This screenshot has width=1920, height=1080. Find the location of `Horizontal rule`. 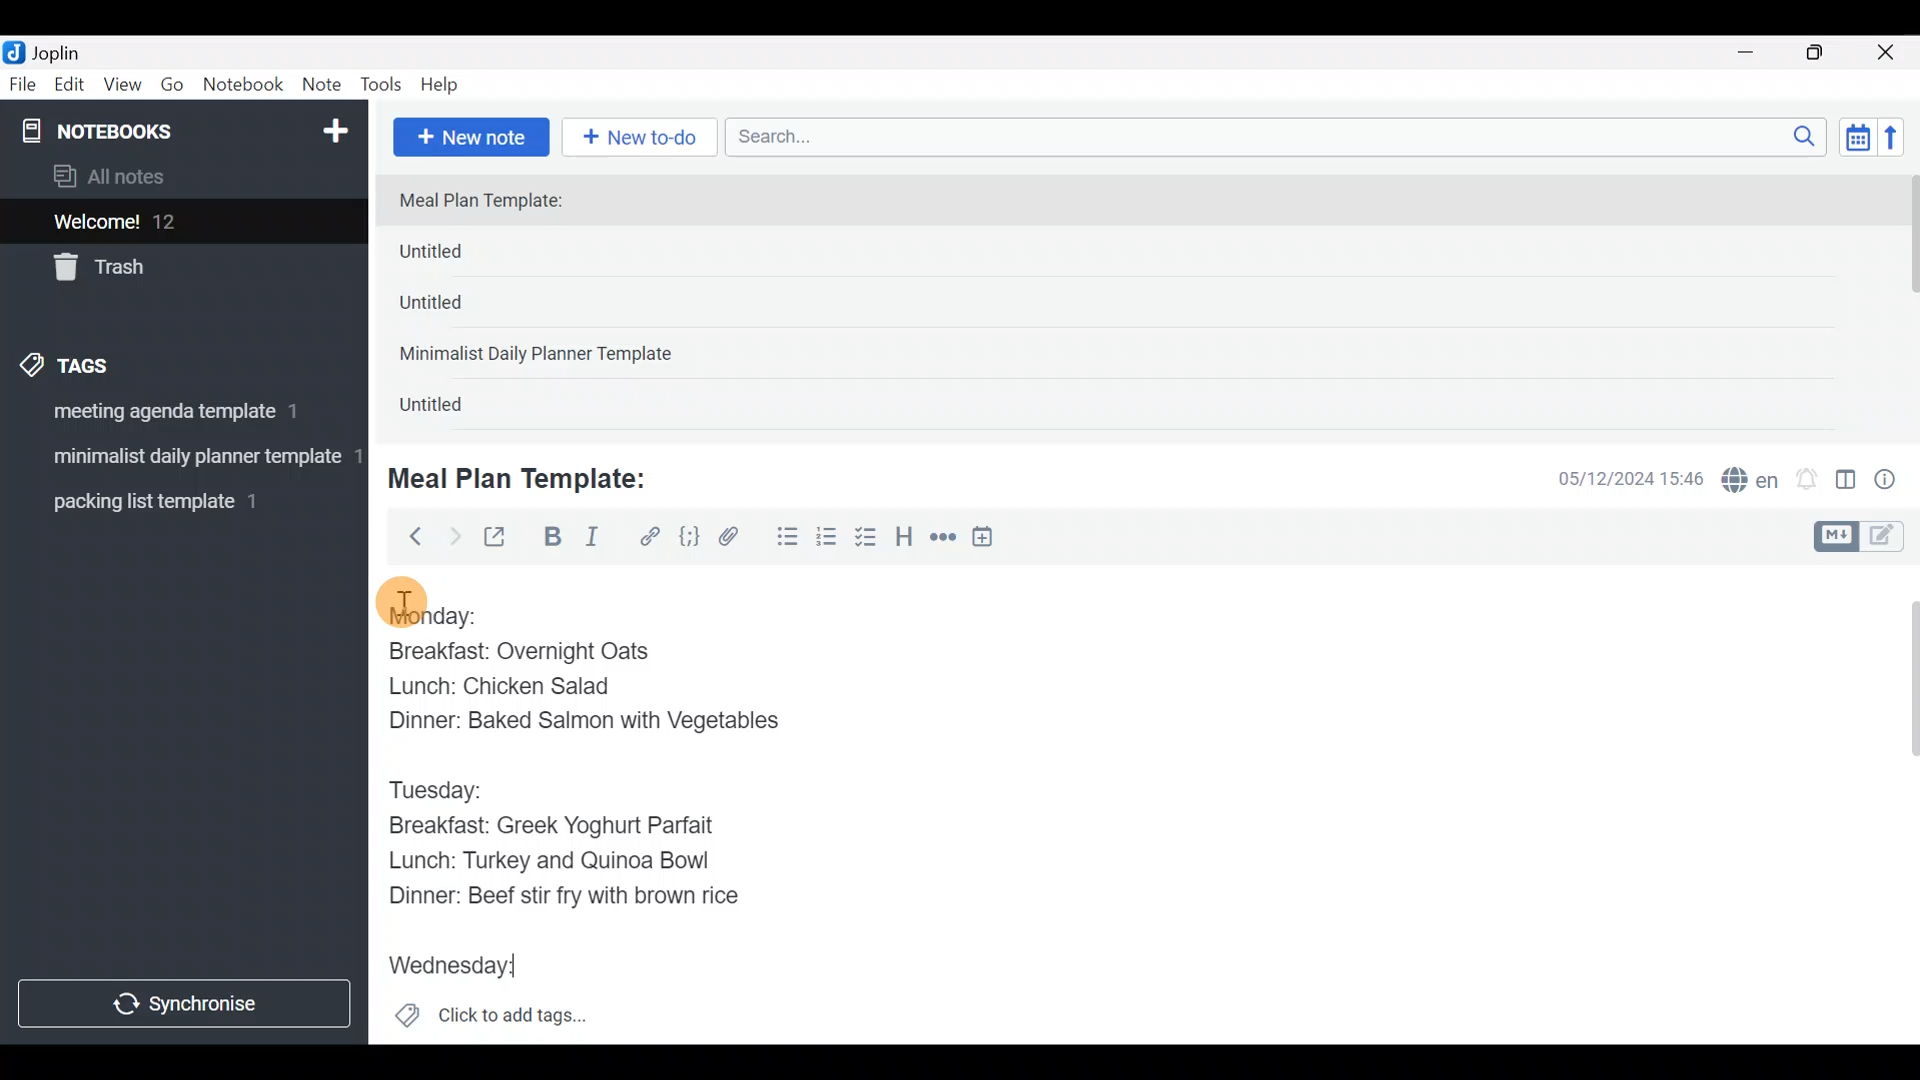

Horizontal rule is located at coordinates (943, 539).